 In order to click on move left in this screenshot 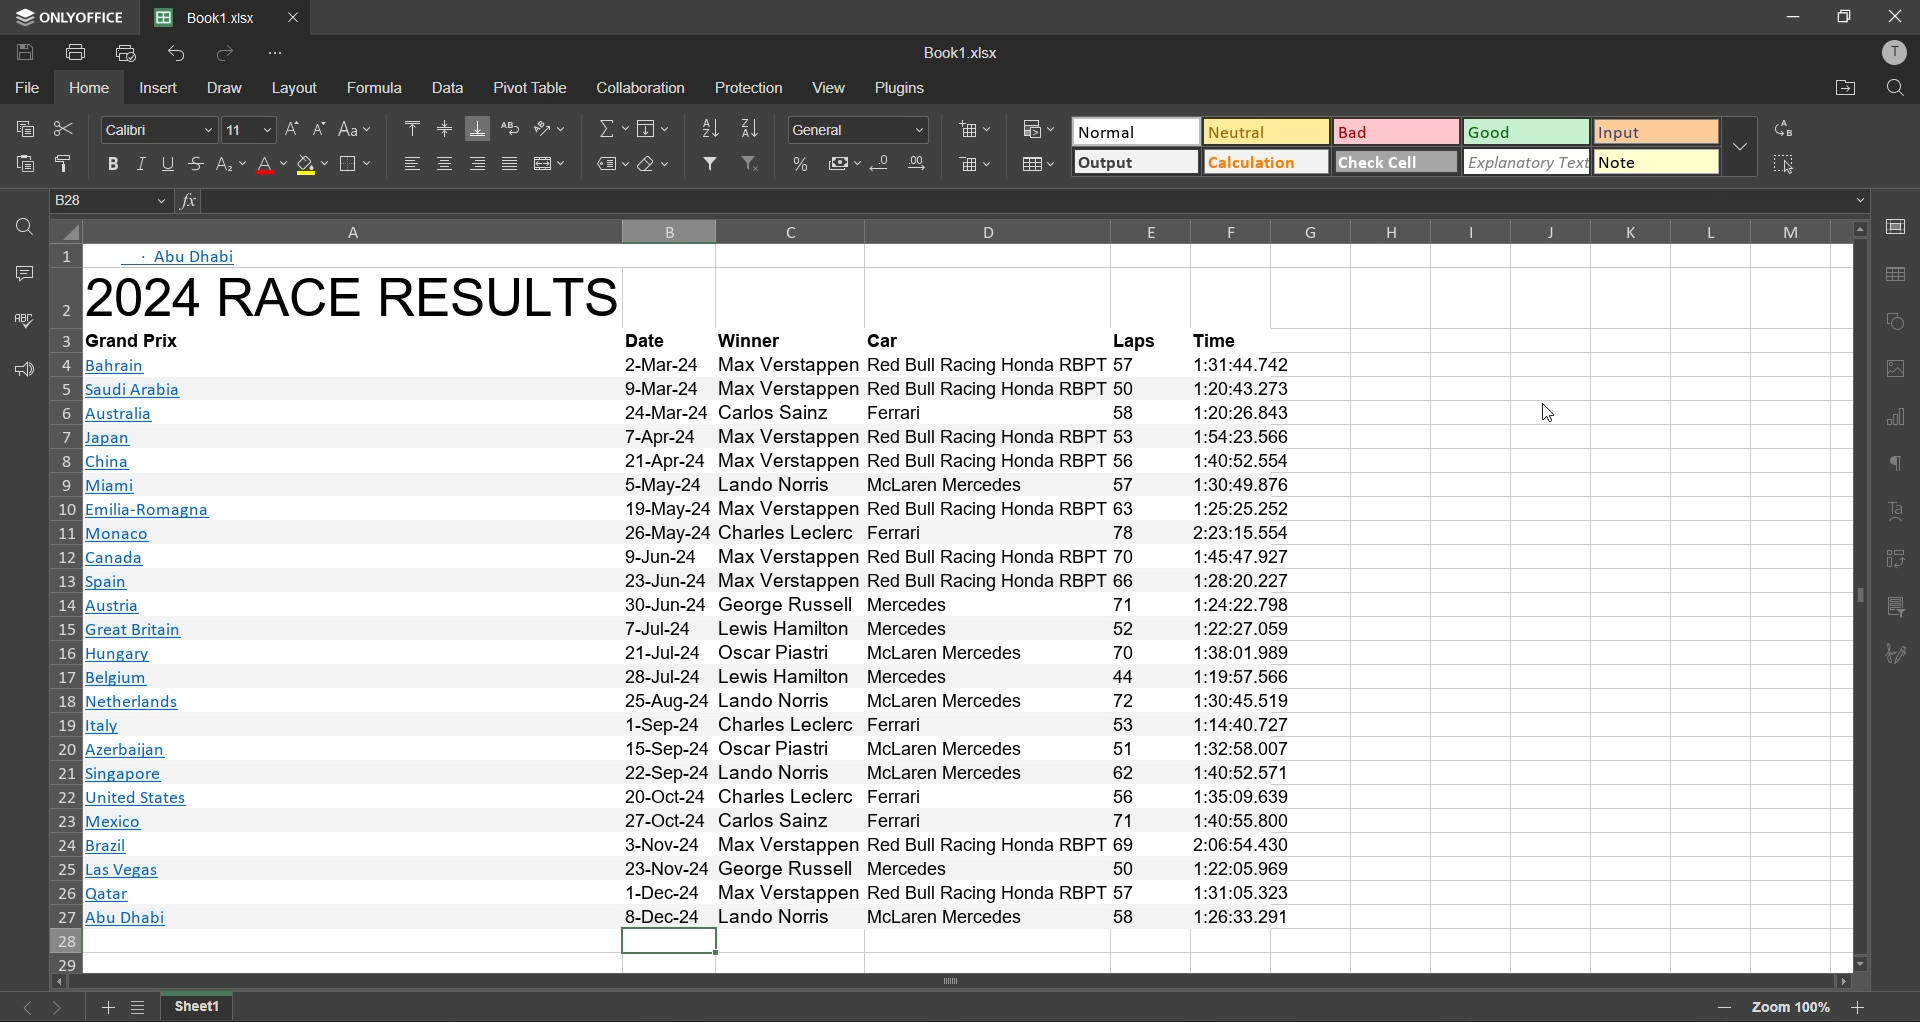, I will do `click(60, 984)`.